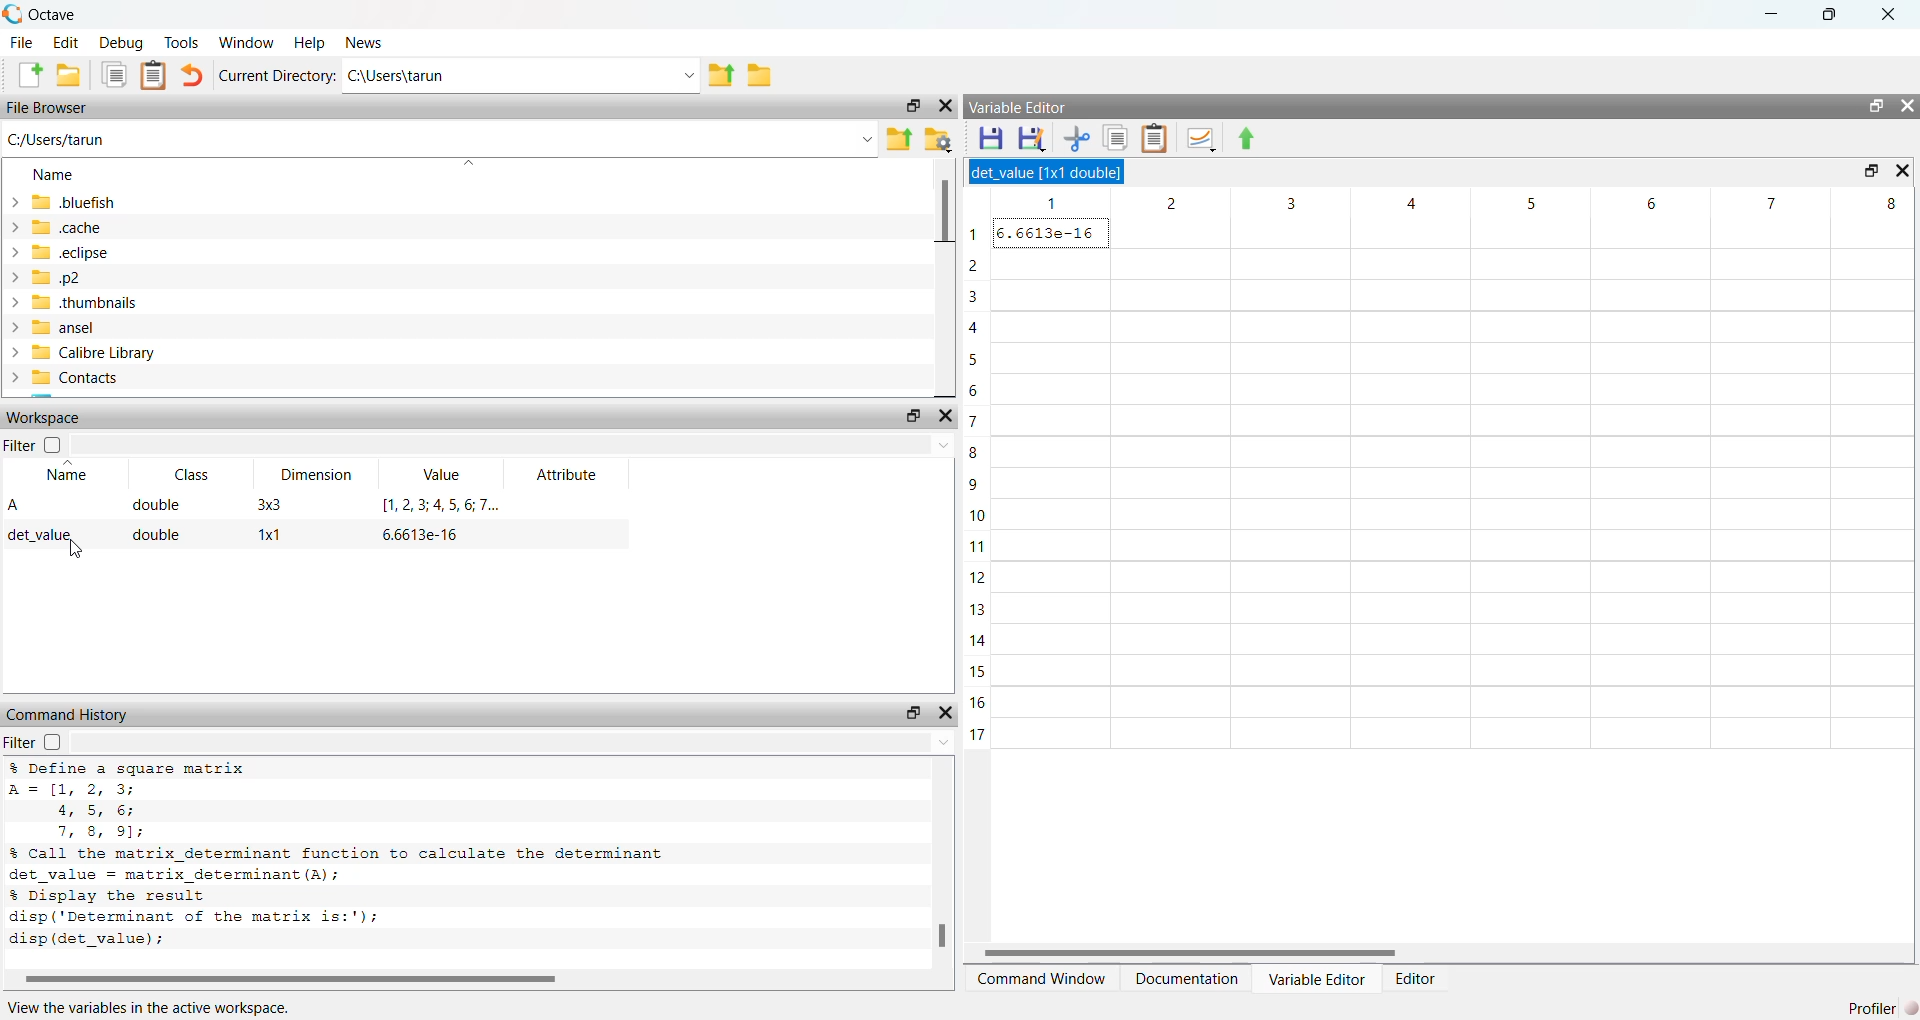 Image resolution: width=1920 pixels, height=1020 pixels. Describe the element at coordinates (63, 254) in the screenshot. I see `eclipse` at that location.